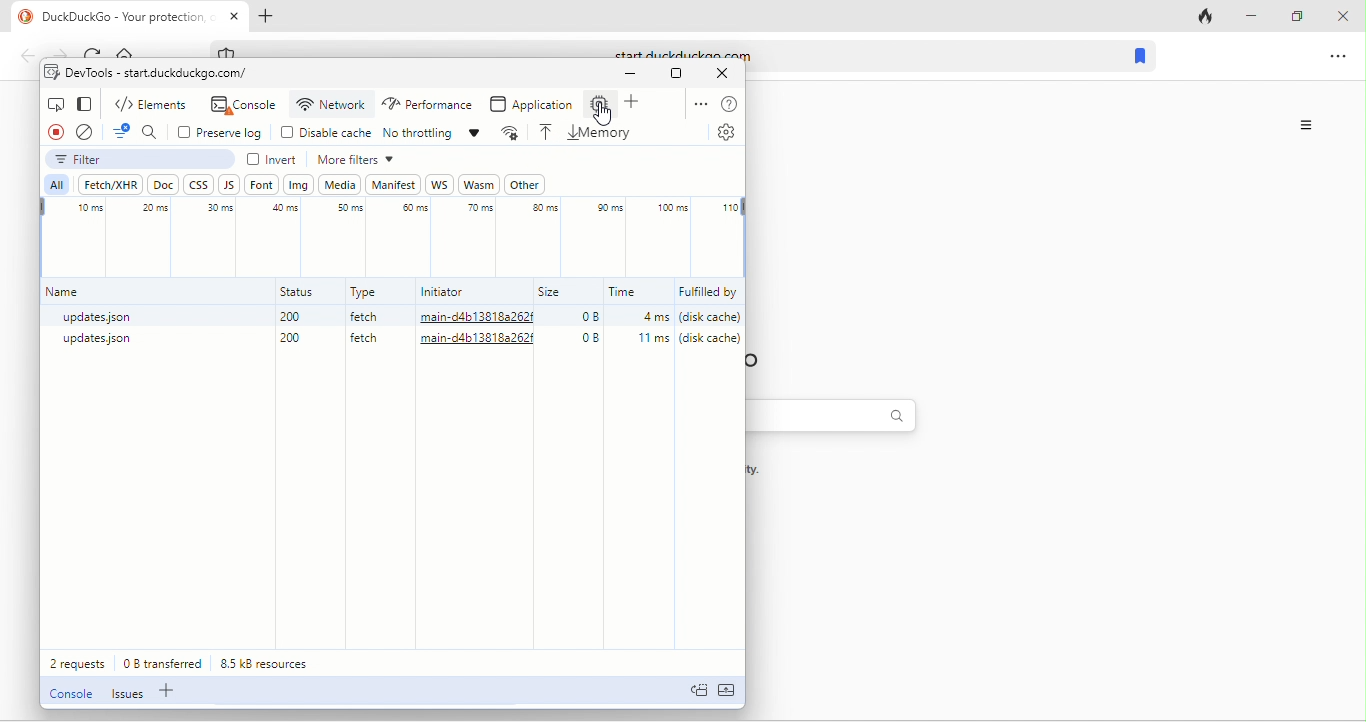  I want to click on fetch, so click(114, 184).